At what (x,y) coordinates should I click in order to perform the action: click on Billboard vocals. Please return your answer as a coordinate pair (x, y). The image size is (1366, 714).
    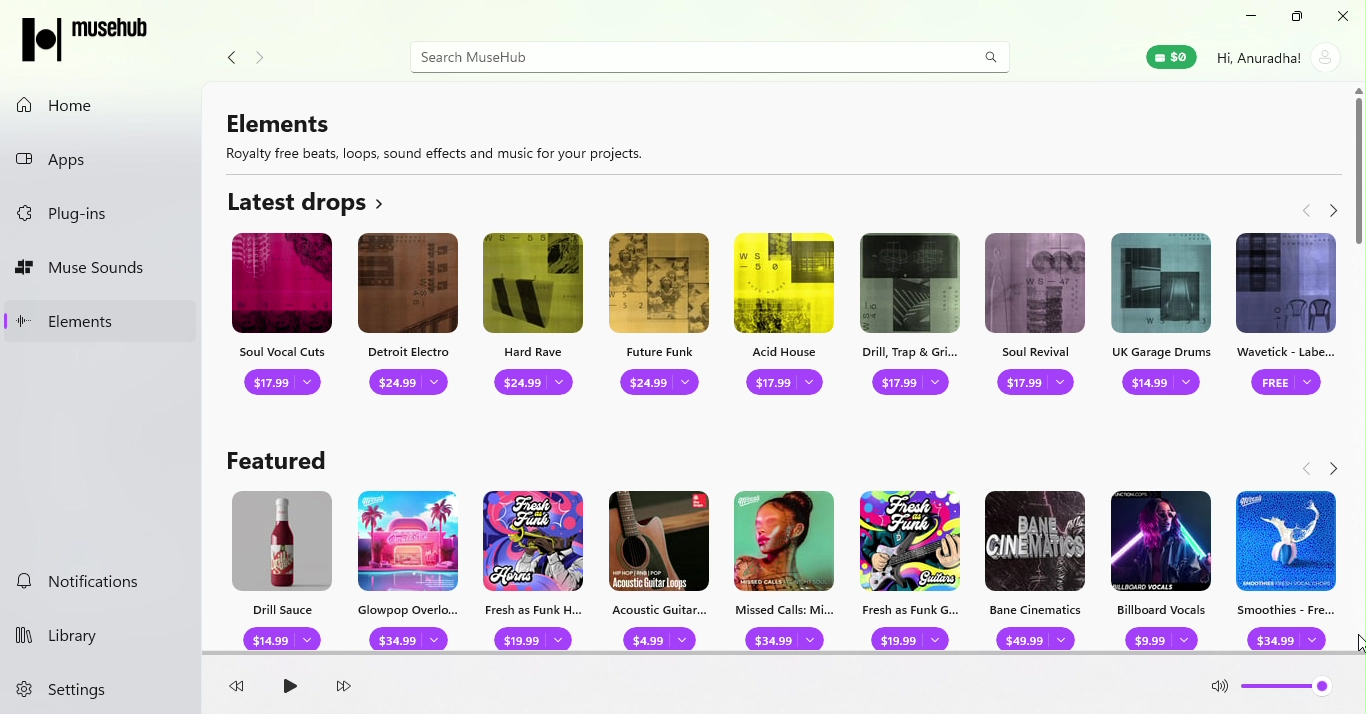
    Looking at the image, I should click on (1165, 566).